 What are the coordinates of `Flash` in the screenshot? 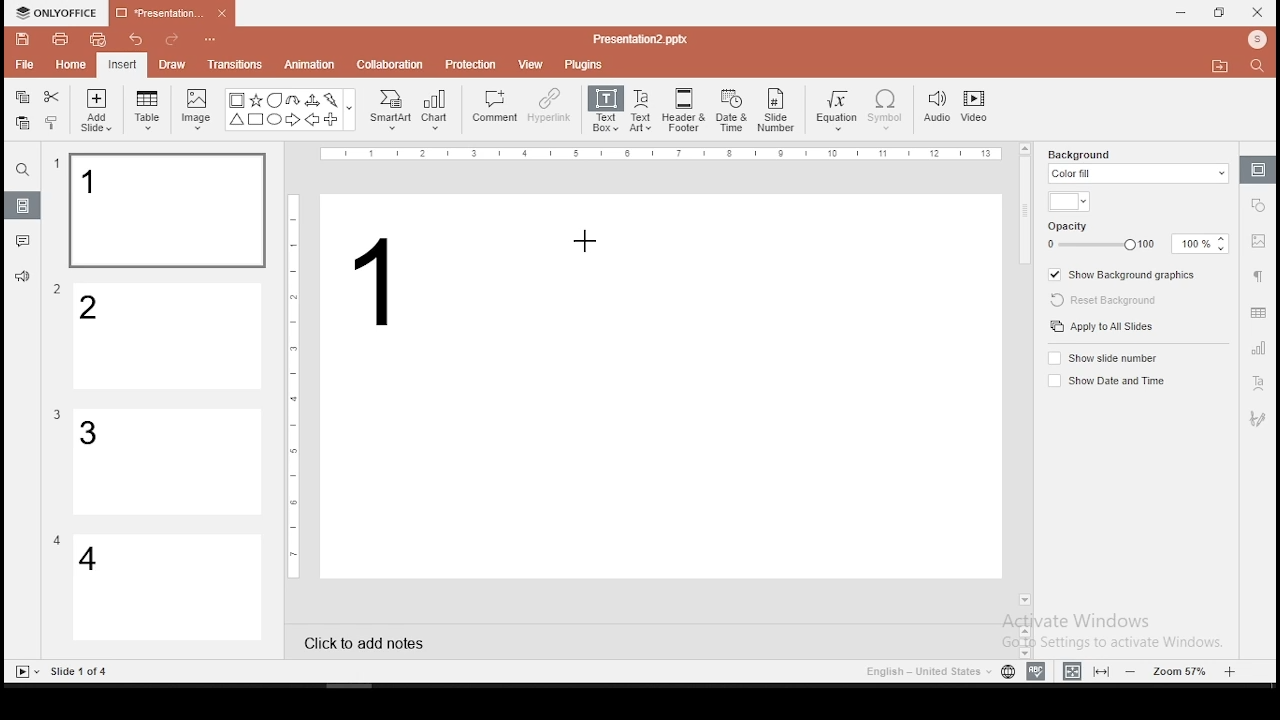 It's located at (333, 100).